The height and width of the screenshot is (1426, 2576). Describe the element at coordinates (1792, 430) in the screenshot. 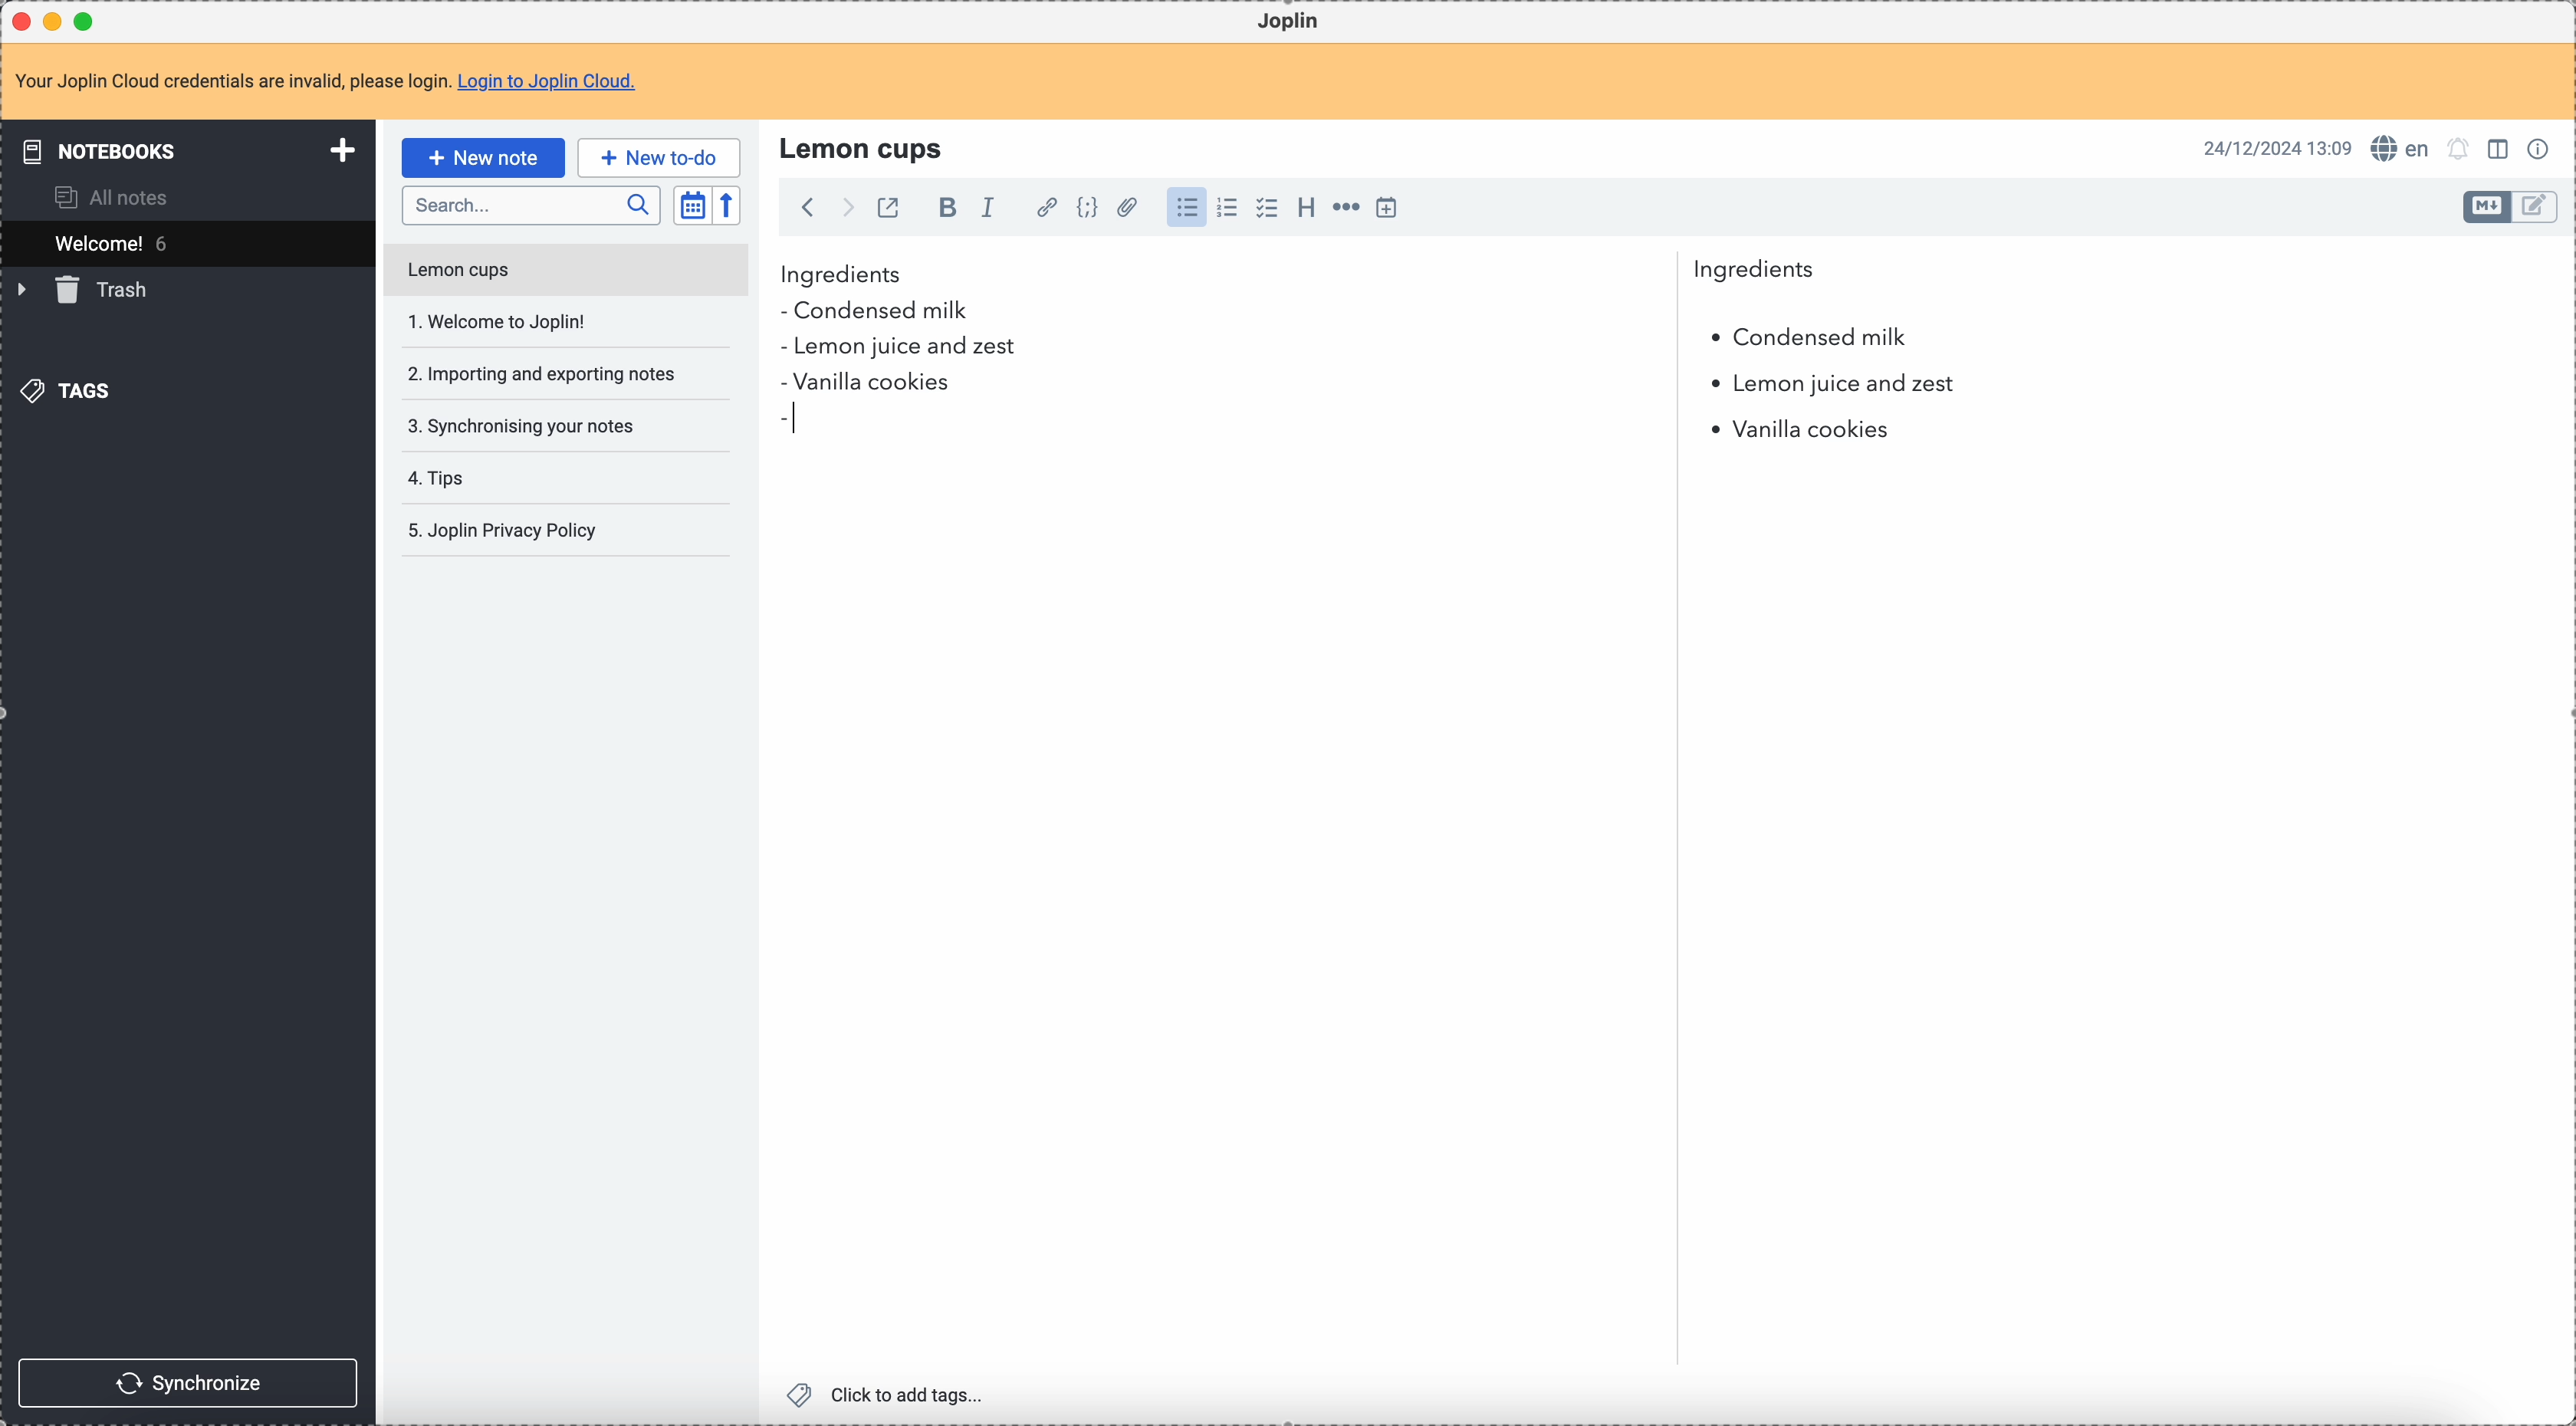

I see `vanilla cookies` at that location.